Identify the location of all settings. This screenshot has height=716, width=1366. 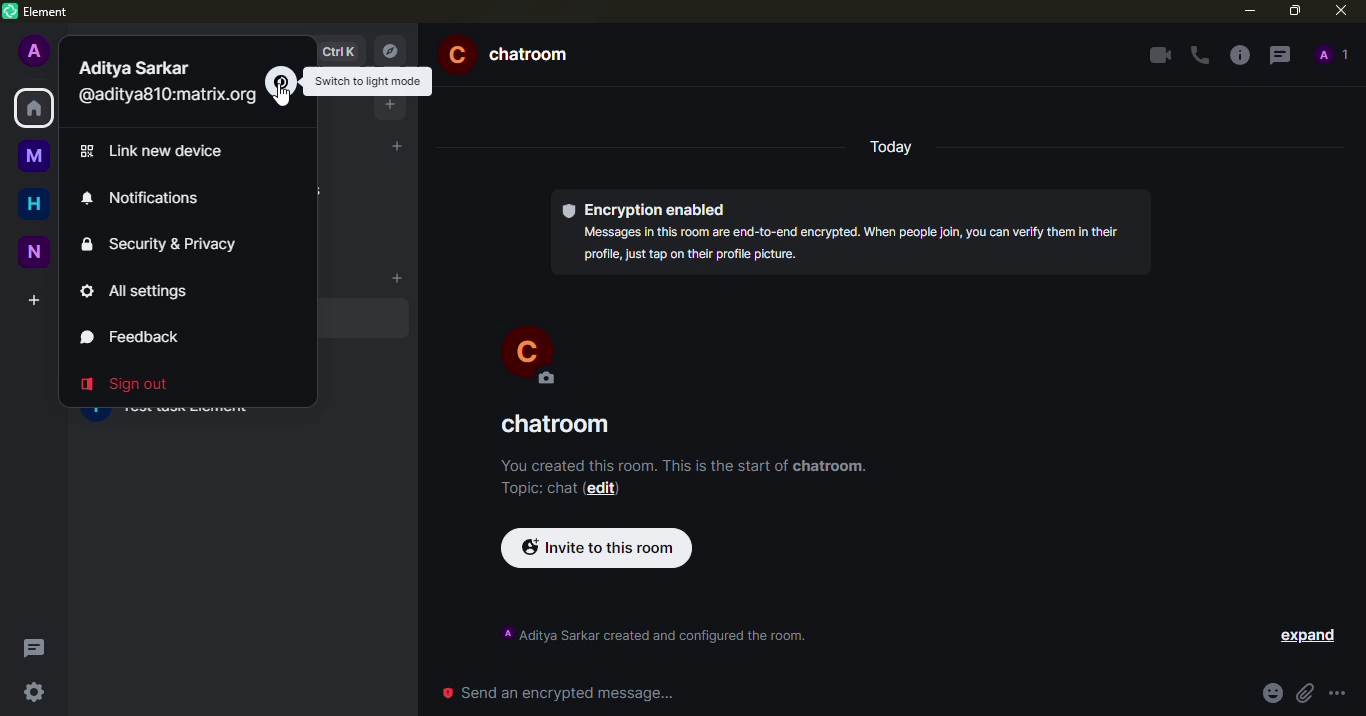
(139, 291).